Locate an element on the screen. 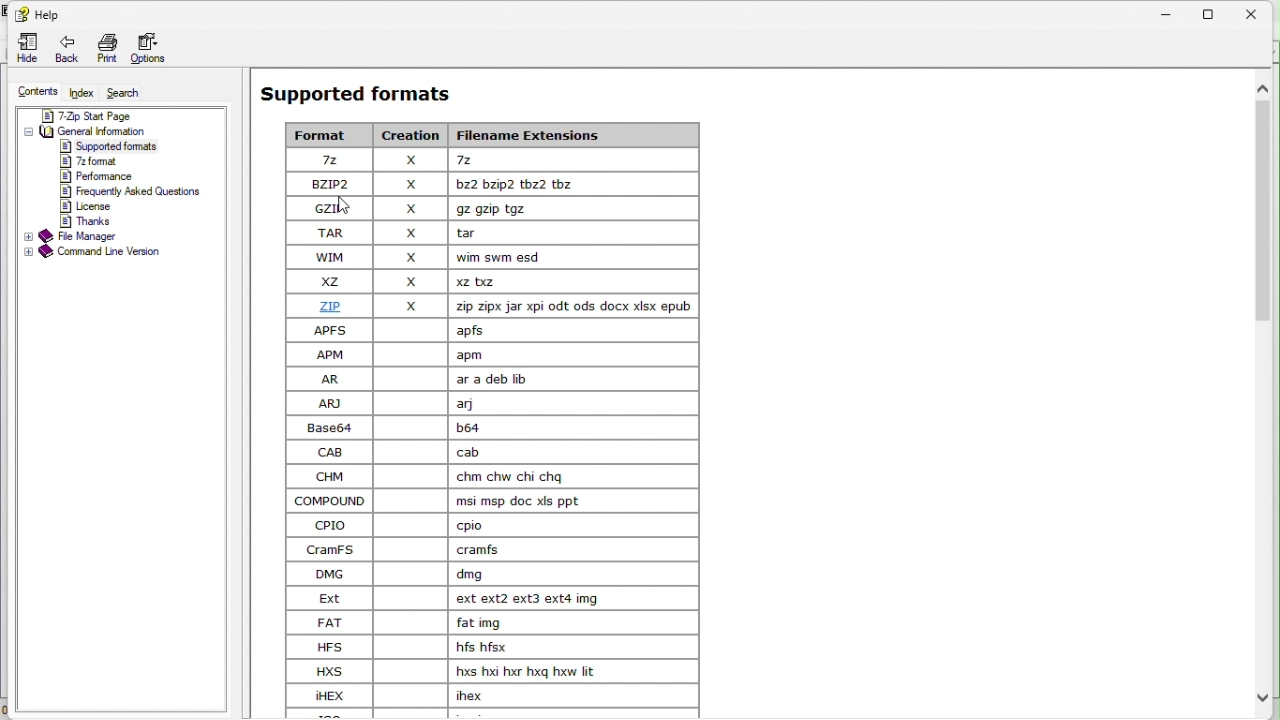  7z format is located at coordinates (91, 163).